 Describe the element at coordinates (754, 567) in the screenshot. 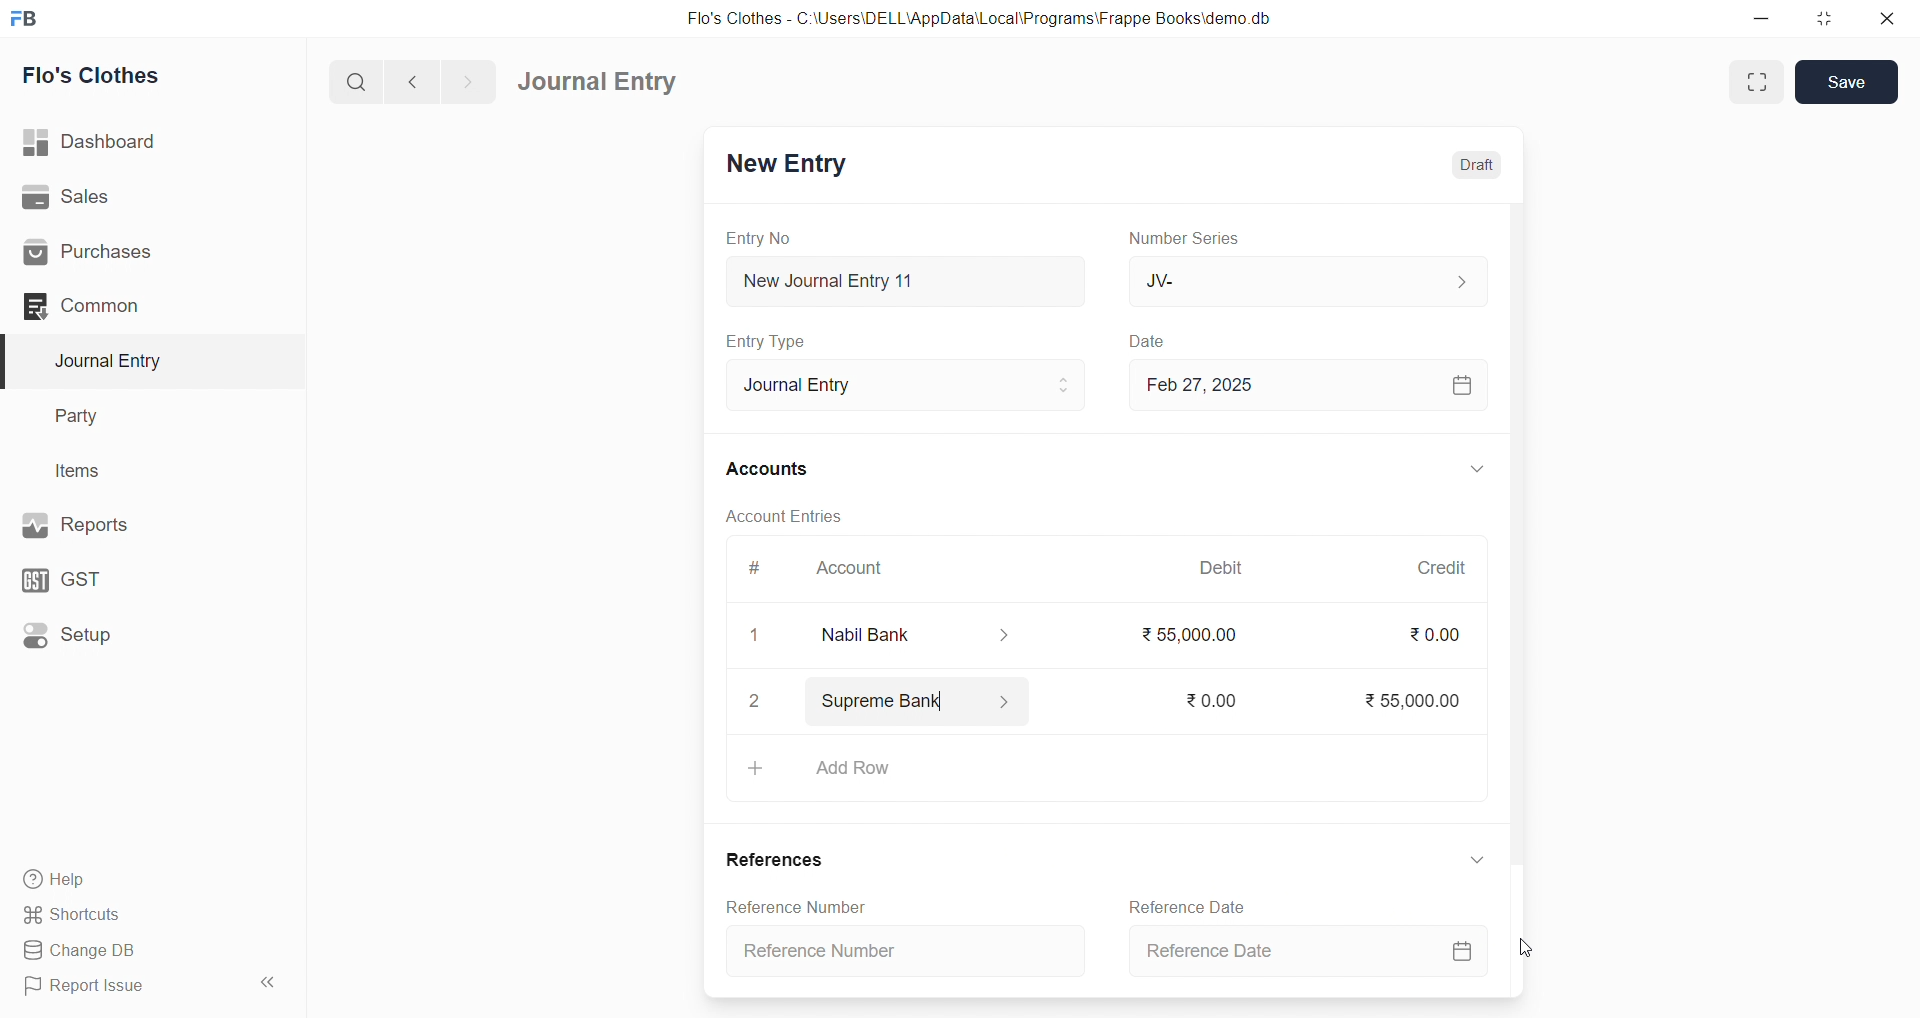

I see `#` at that location.